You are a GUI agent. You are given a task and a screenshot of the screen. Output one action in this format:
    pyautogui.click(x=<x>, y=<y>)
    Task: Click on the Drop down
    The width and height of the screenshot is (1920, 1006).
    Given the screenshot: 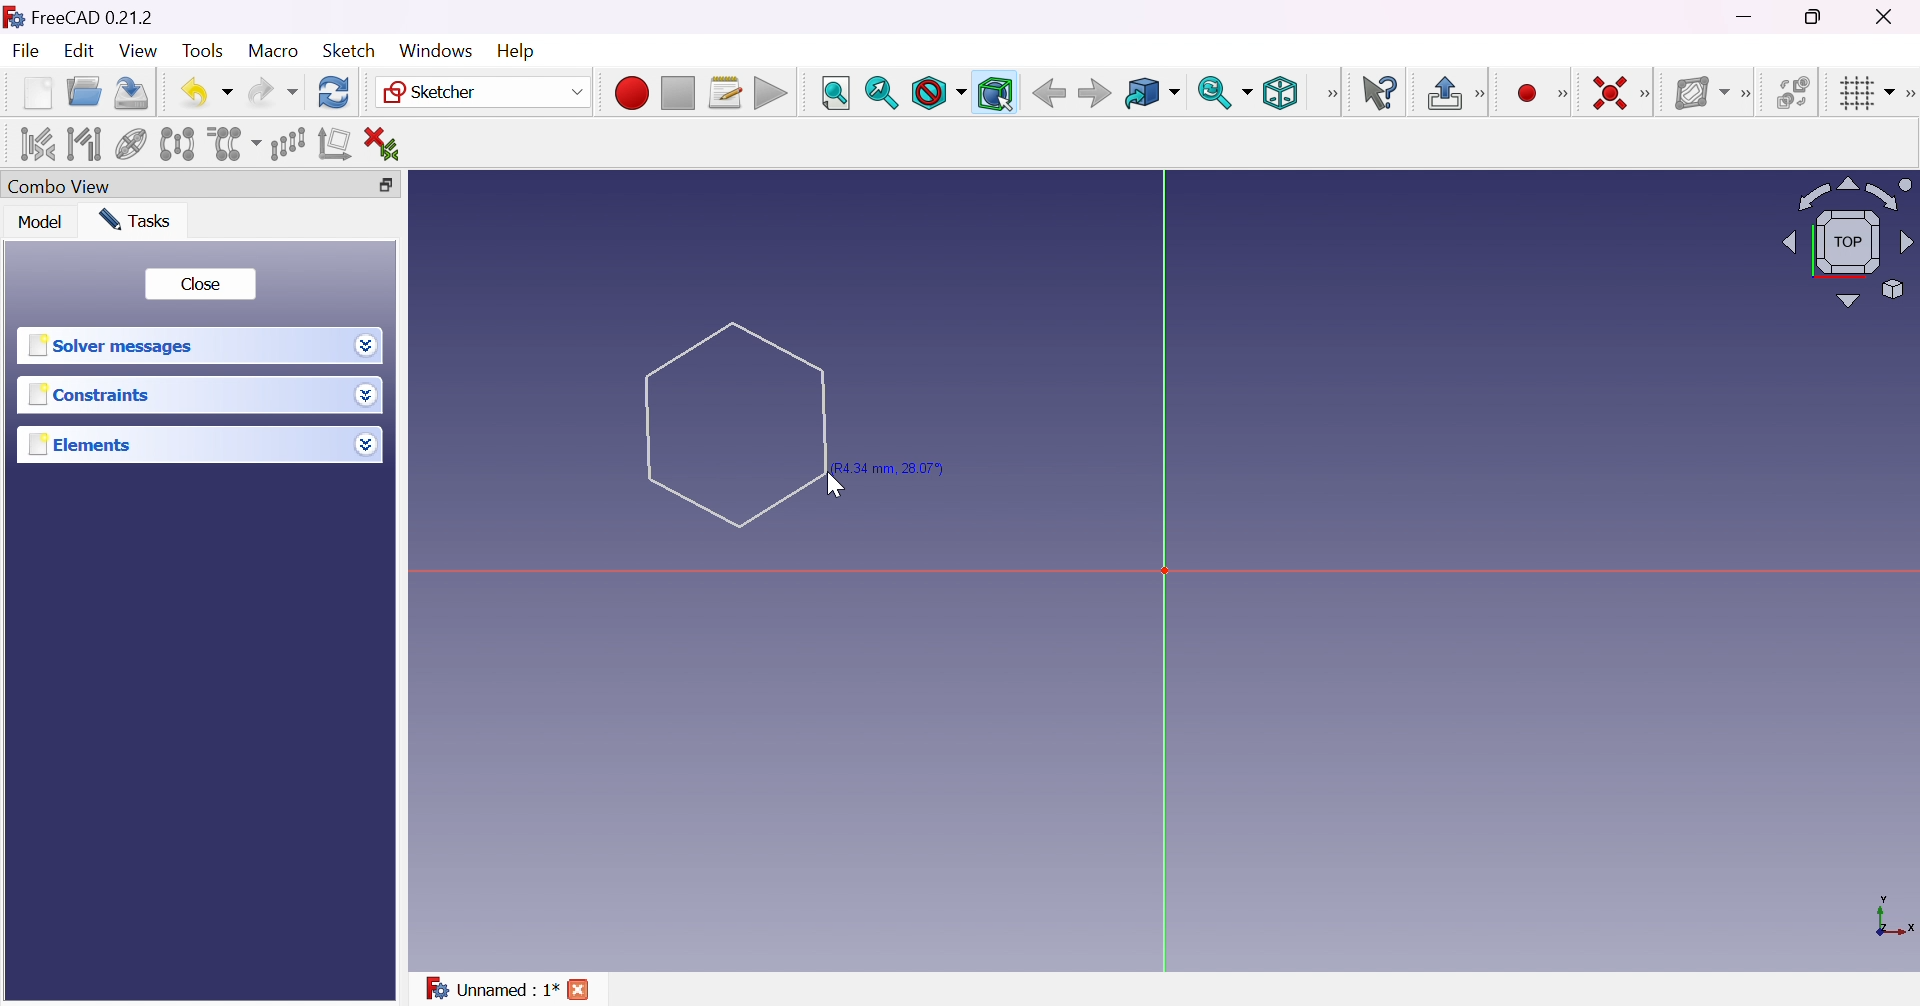 What is the action you would take?
    pyautogui.click(x=371, y=397)
    